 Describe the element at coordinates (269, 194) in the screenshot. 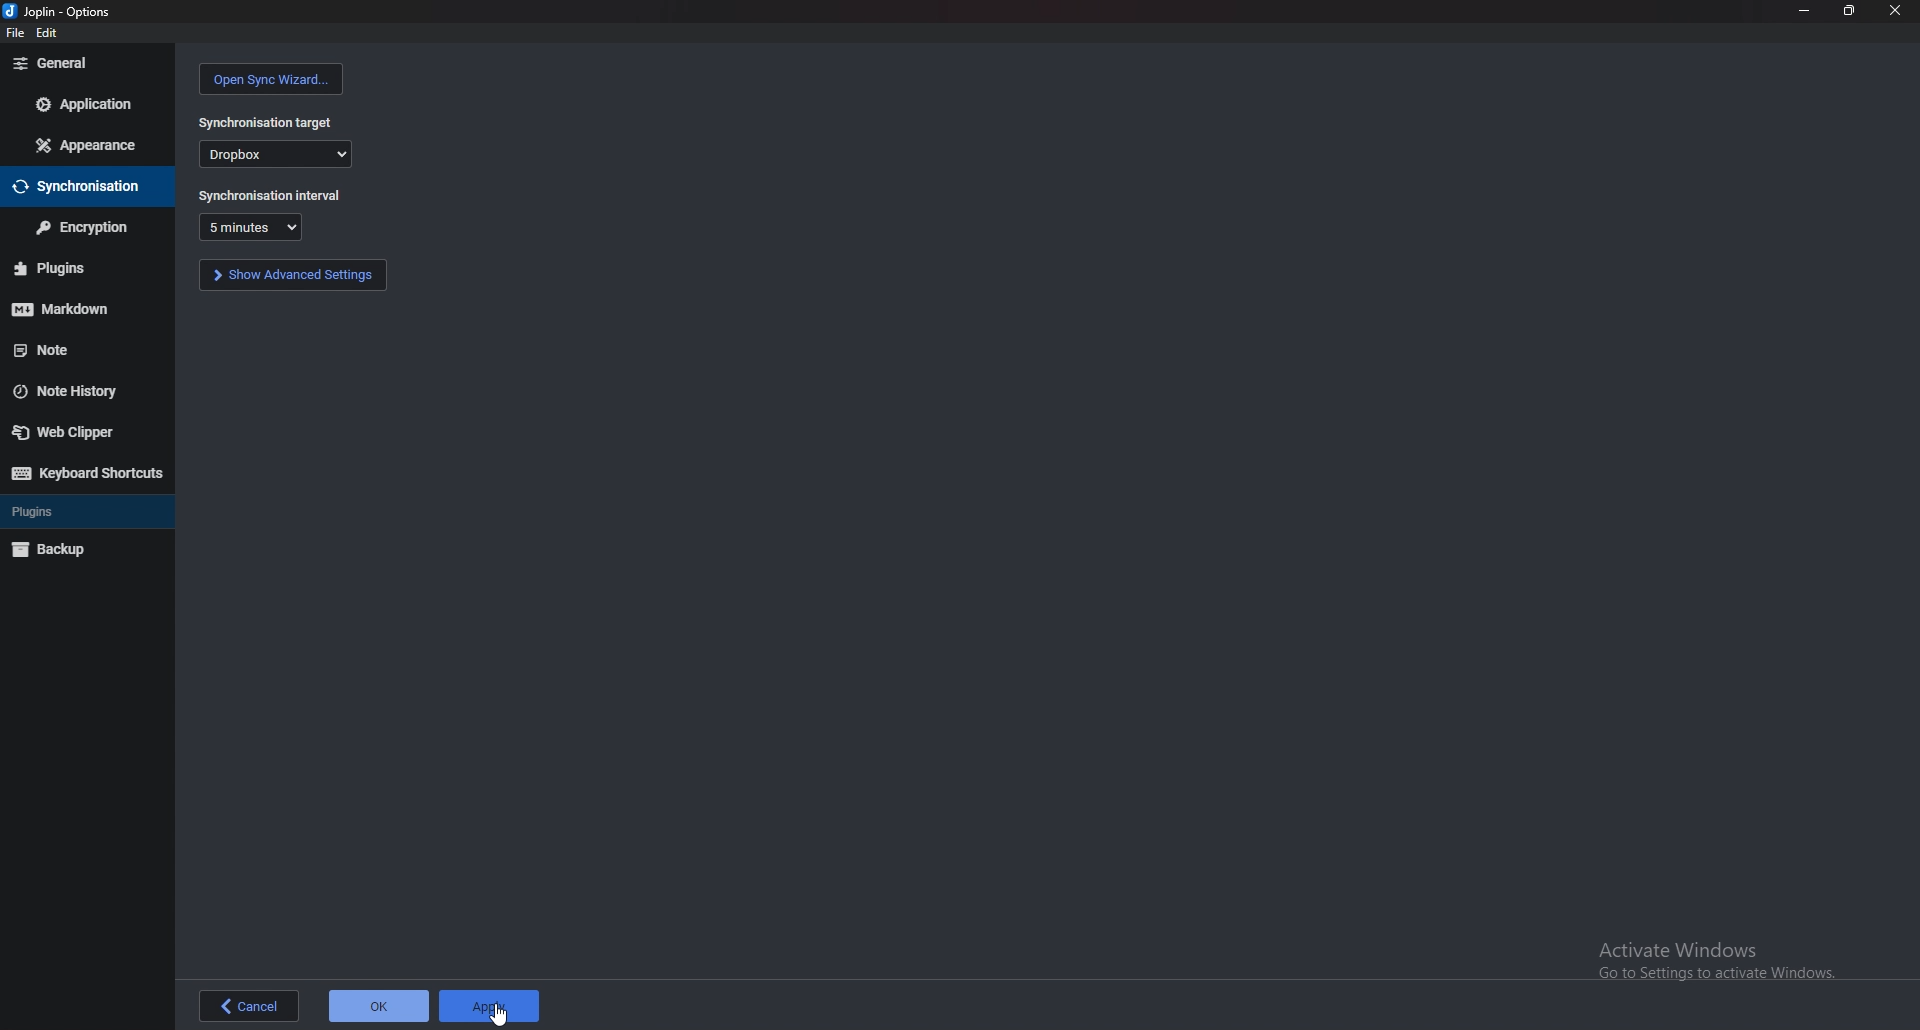

I see `synchronization interval` at that location.